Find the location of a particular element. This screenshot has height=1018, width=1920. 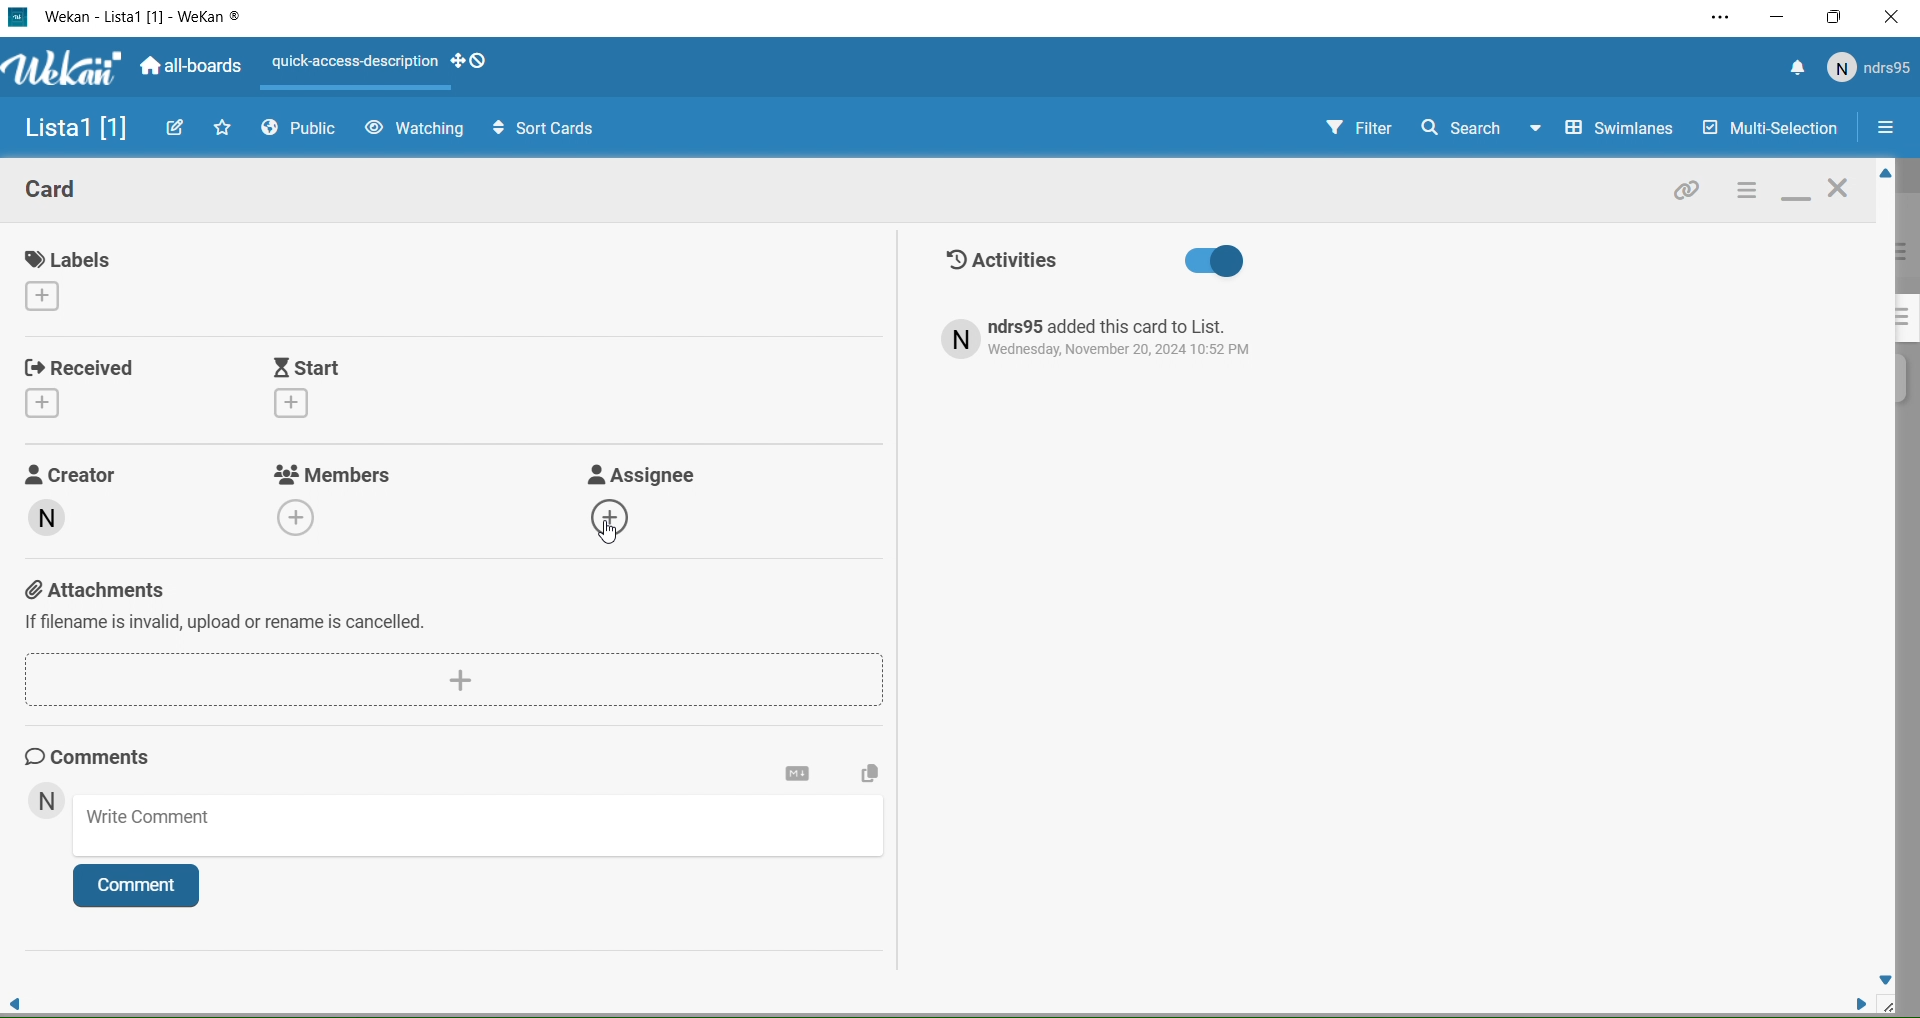

move right is located at coordinates (1852, 1002).